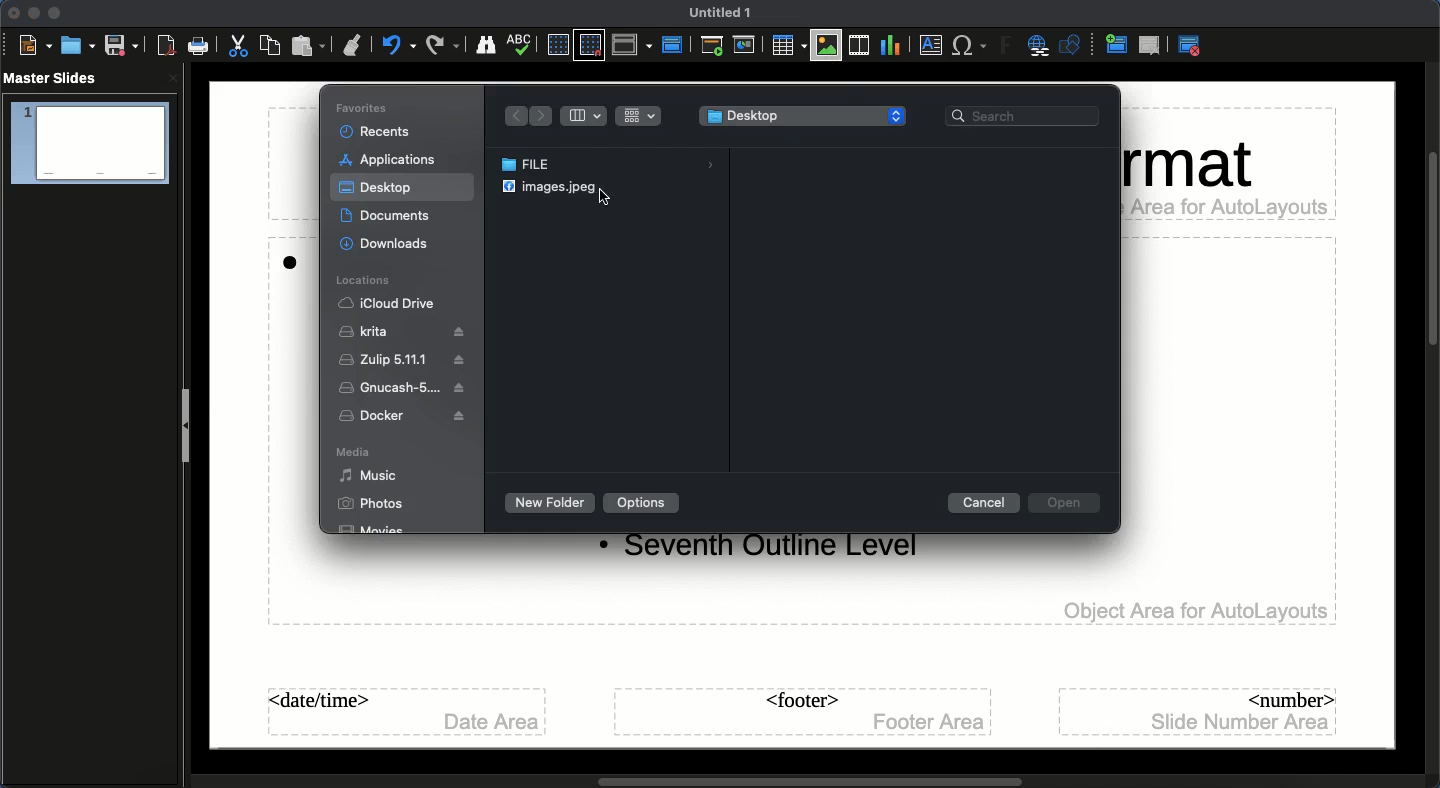  I want to click on IMAGE, so click(546, 187).